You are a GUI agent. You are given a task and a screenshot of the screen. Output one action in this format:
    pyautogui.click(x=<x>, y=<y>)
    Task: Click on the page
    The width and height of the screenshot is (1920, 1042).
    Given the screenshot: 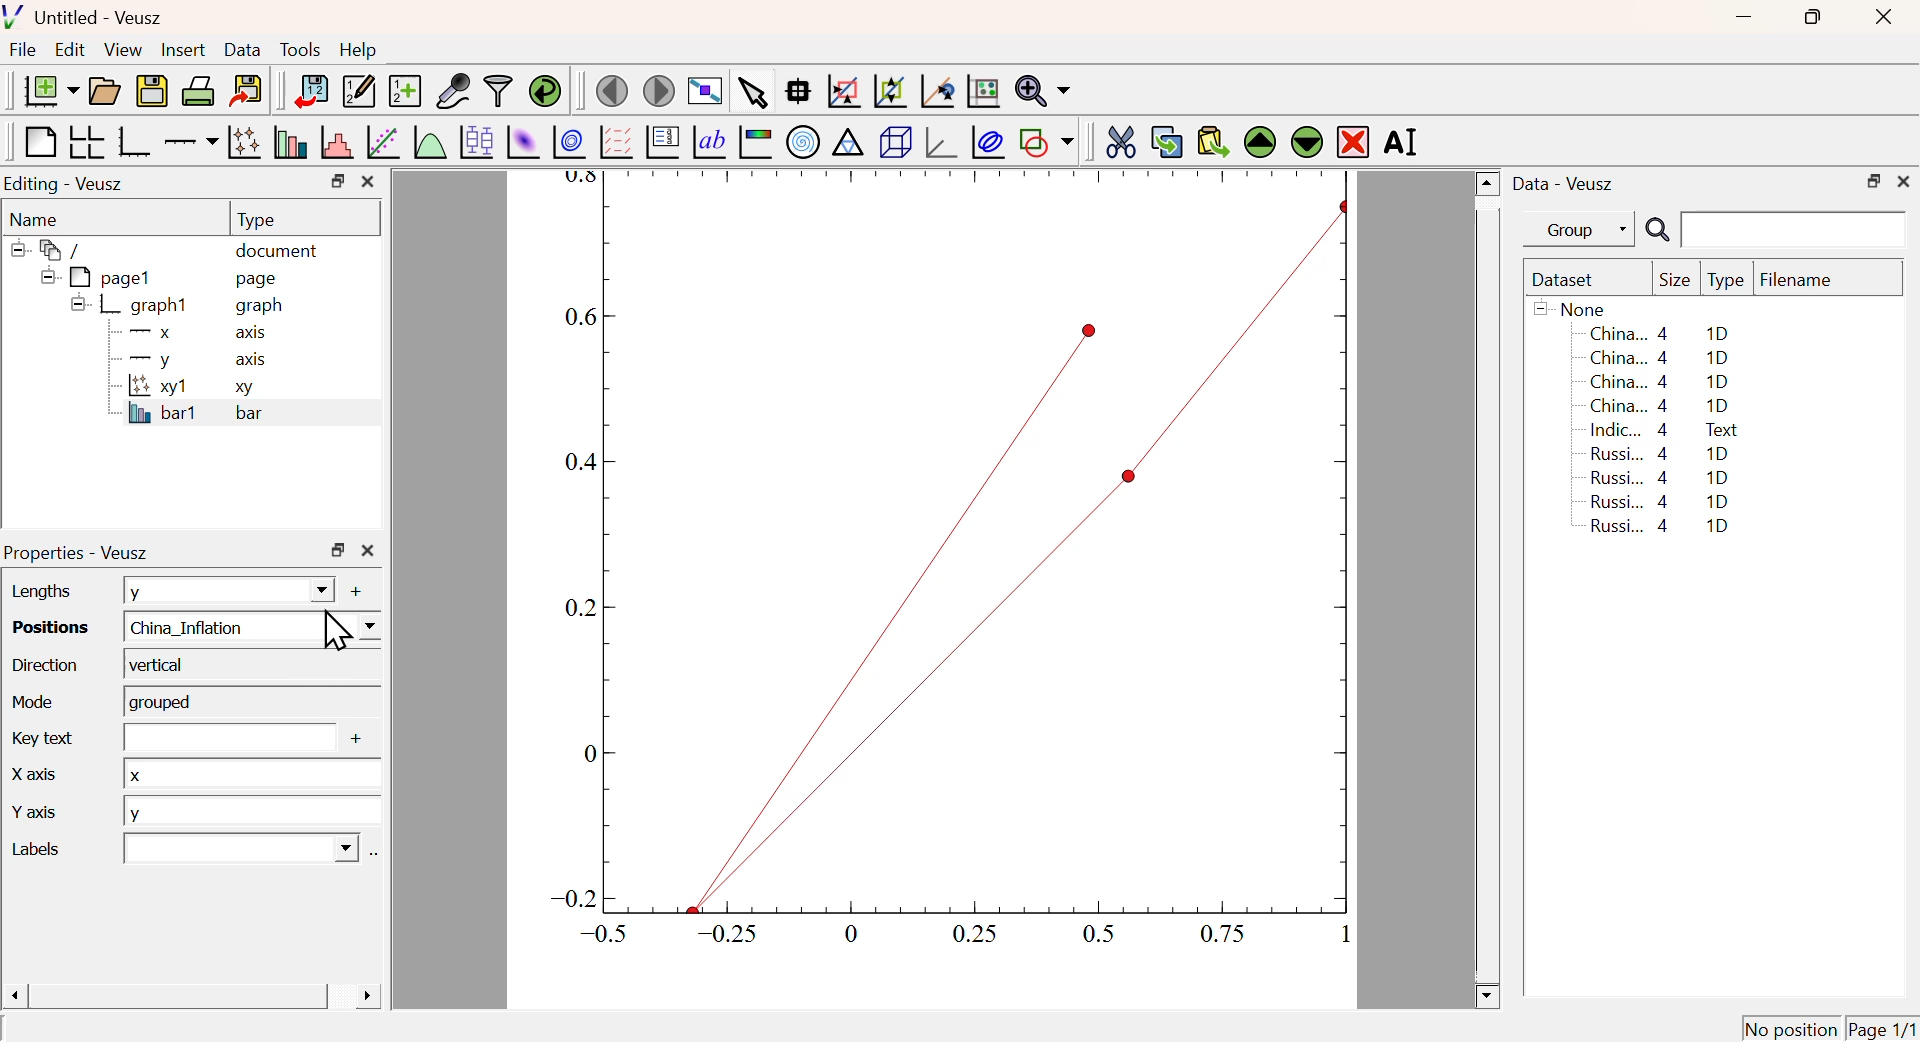 What is the action you would take?
    pyautogui.click(x=260, y=278)
    